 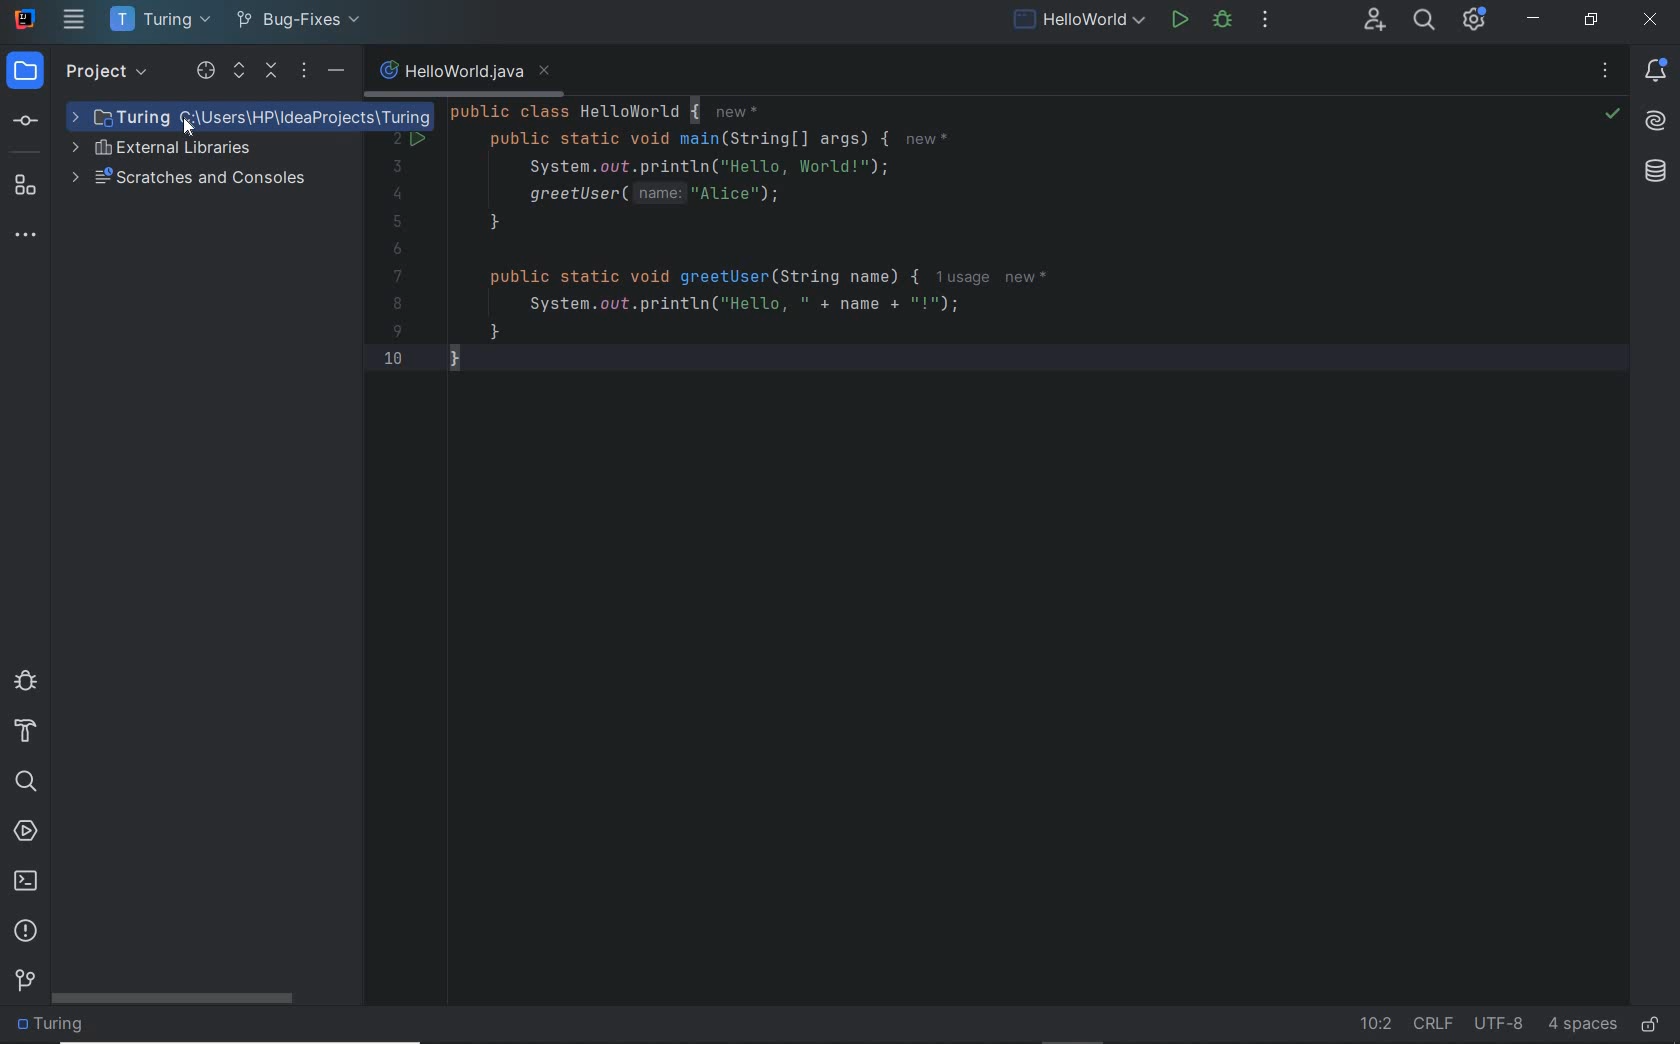 What do you see at coordinates (76, 19) in the screenshot?
I see `main menu` at bounding box center [76, 19].